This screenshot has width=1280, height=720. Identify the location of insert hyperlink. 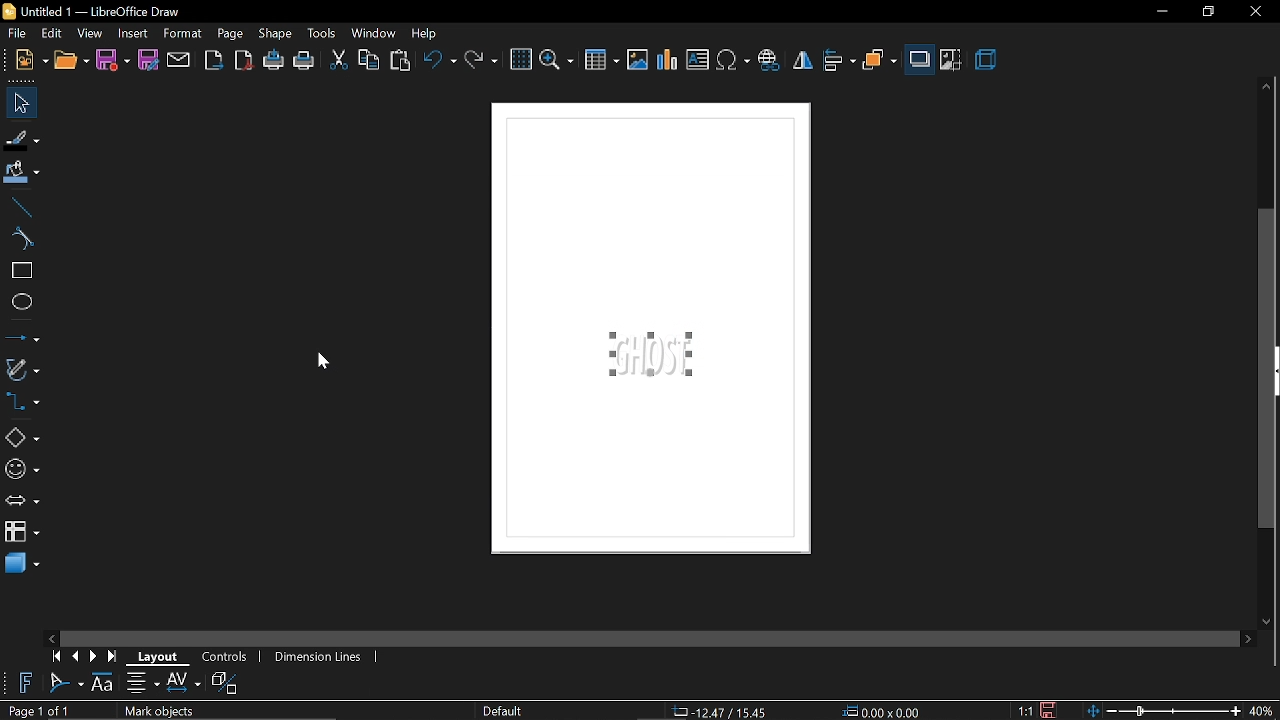
(770, 59).